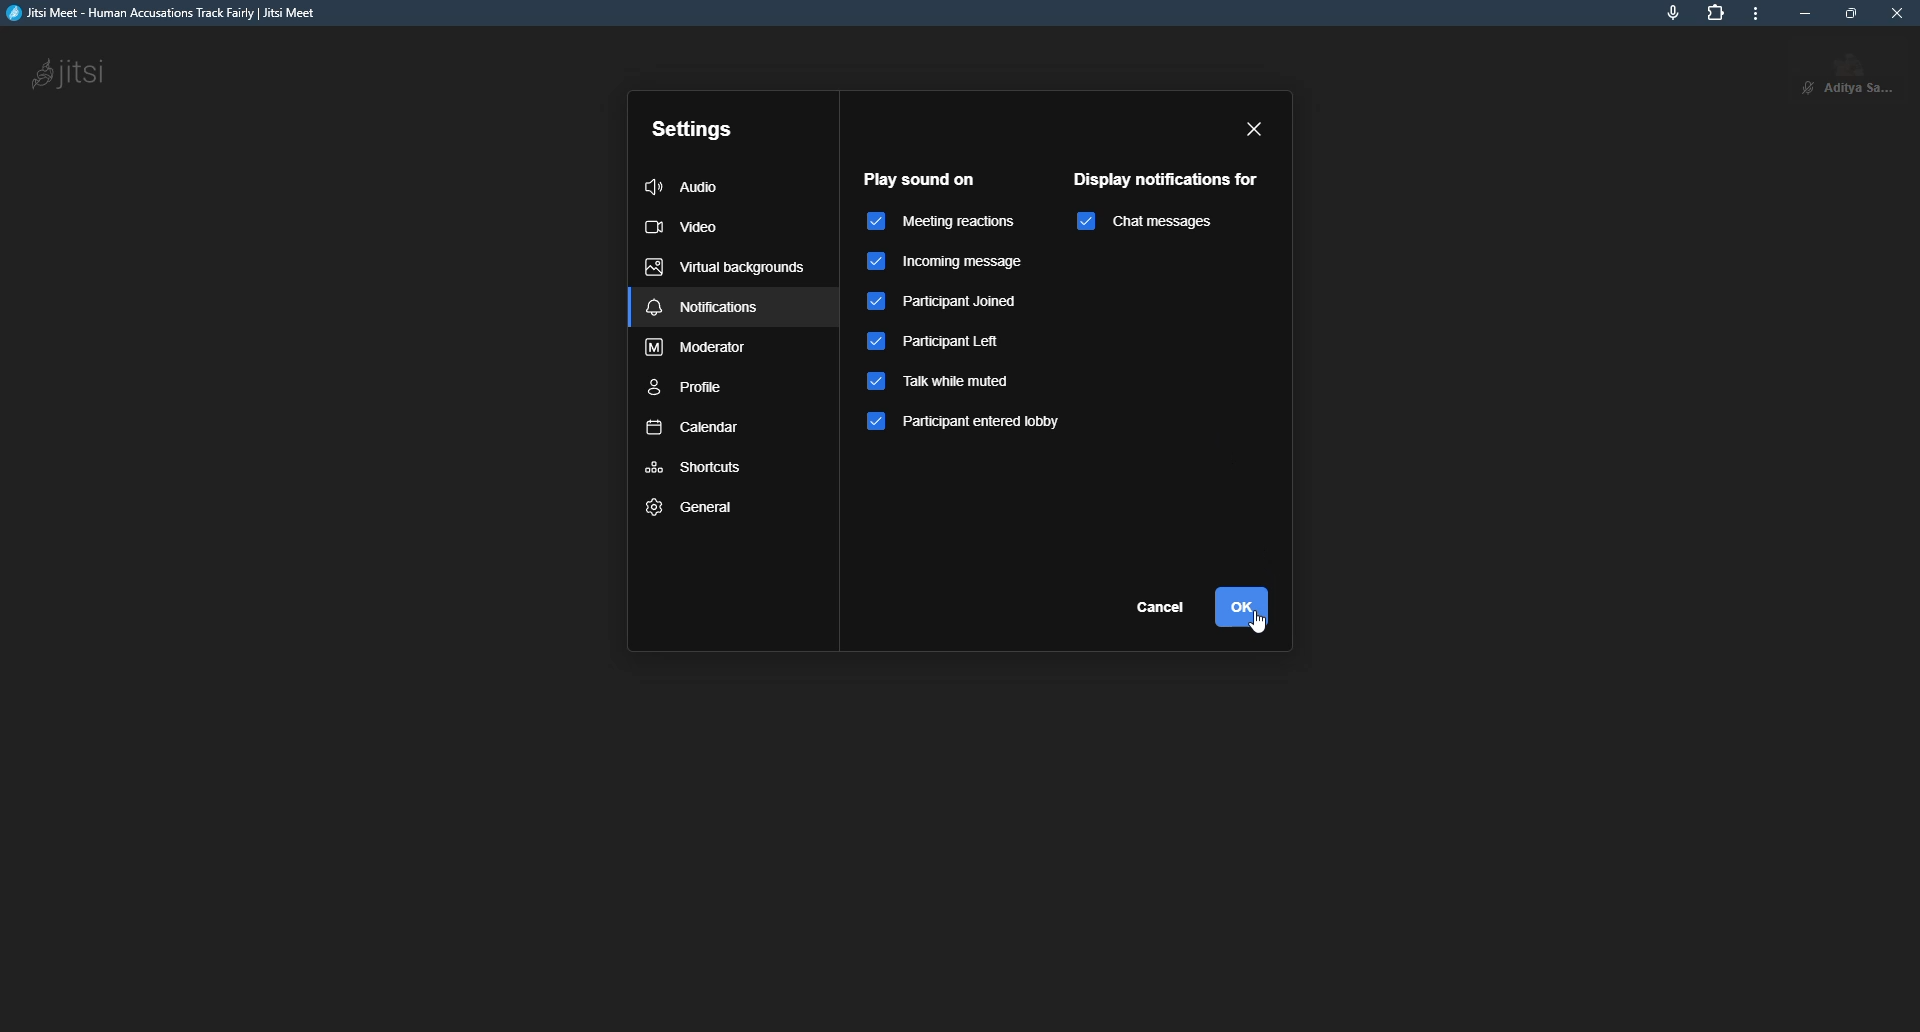 This screenshot has height=1032, width=1920. Describe the element at coordinates (1084, 222) in the screenshot. I see `enabled` at that location.